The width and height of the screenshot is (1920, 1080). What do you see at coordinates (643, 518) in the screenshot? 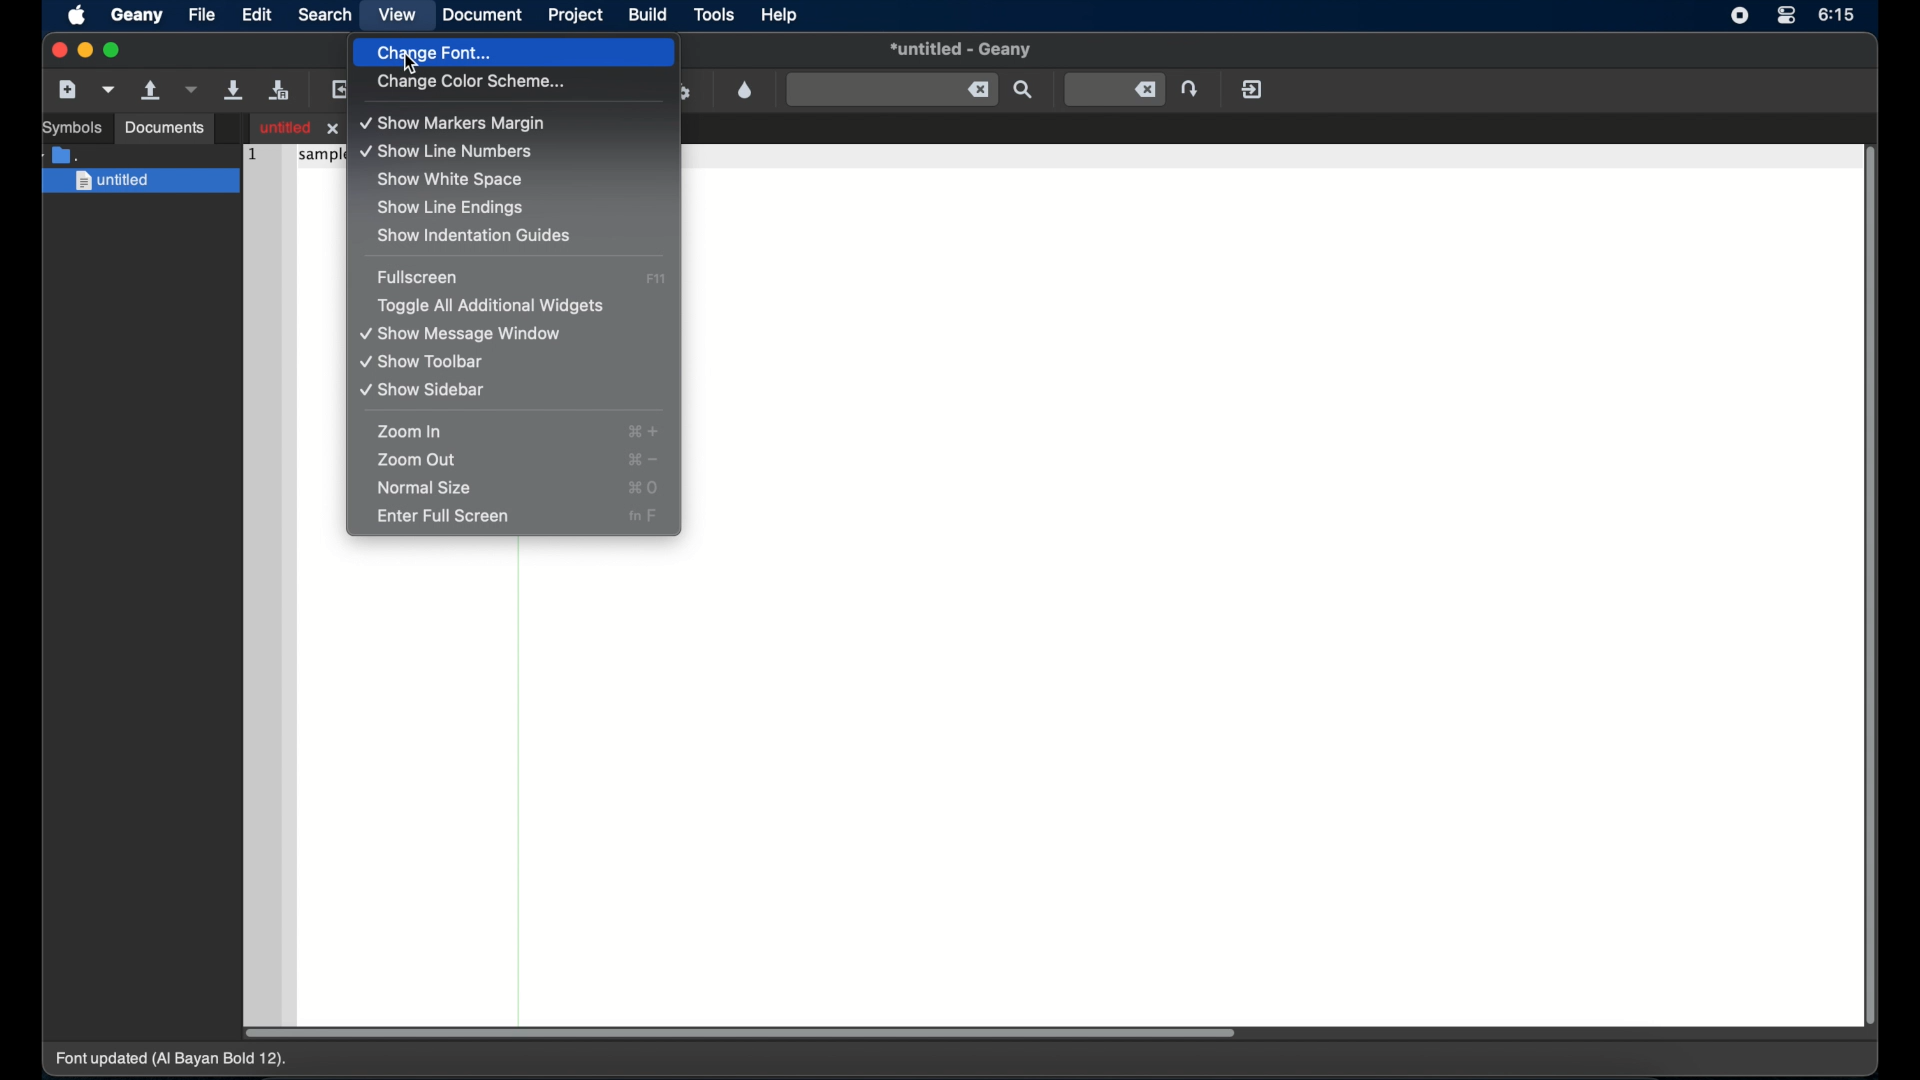
I see `enter full screen shortcut` at bounding box center [643, 518].